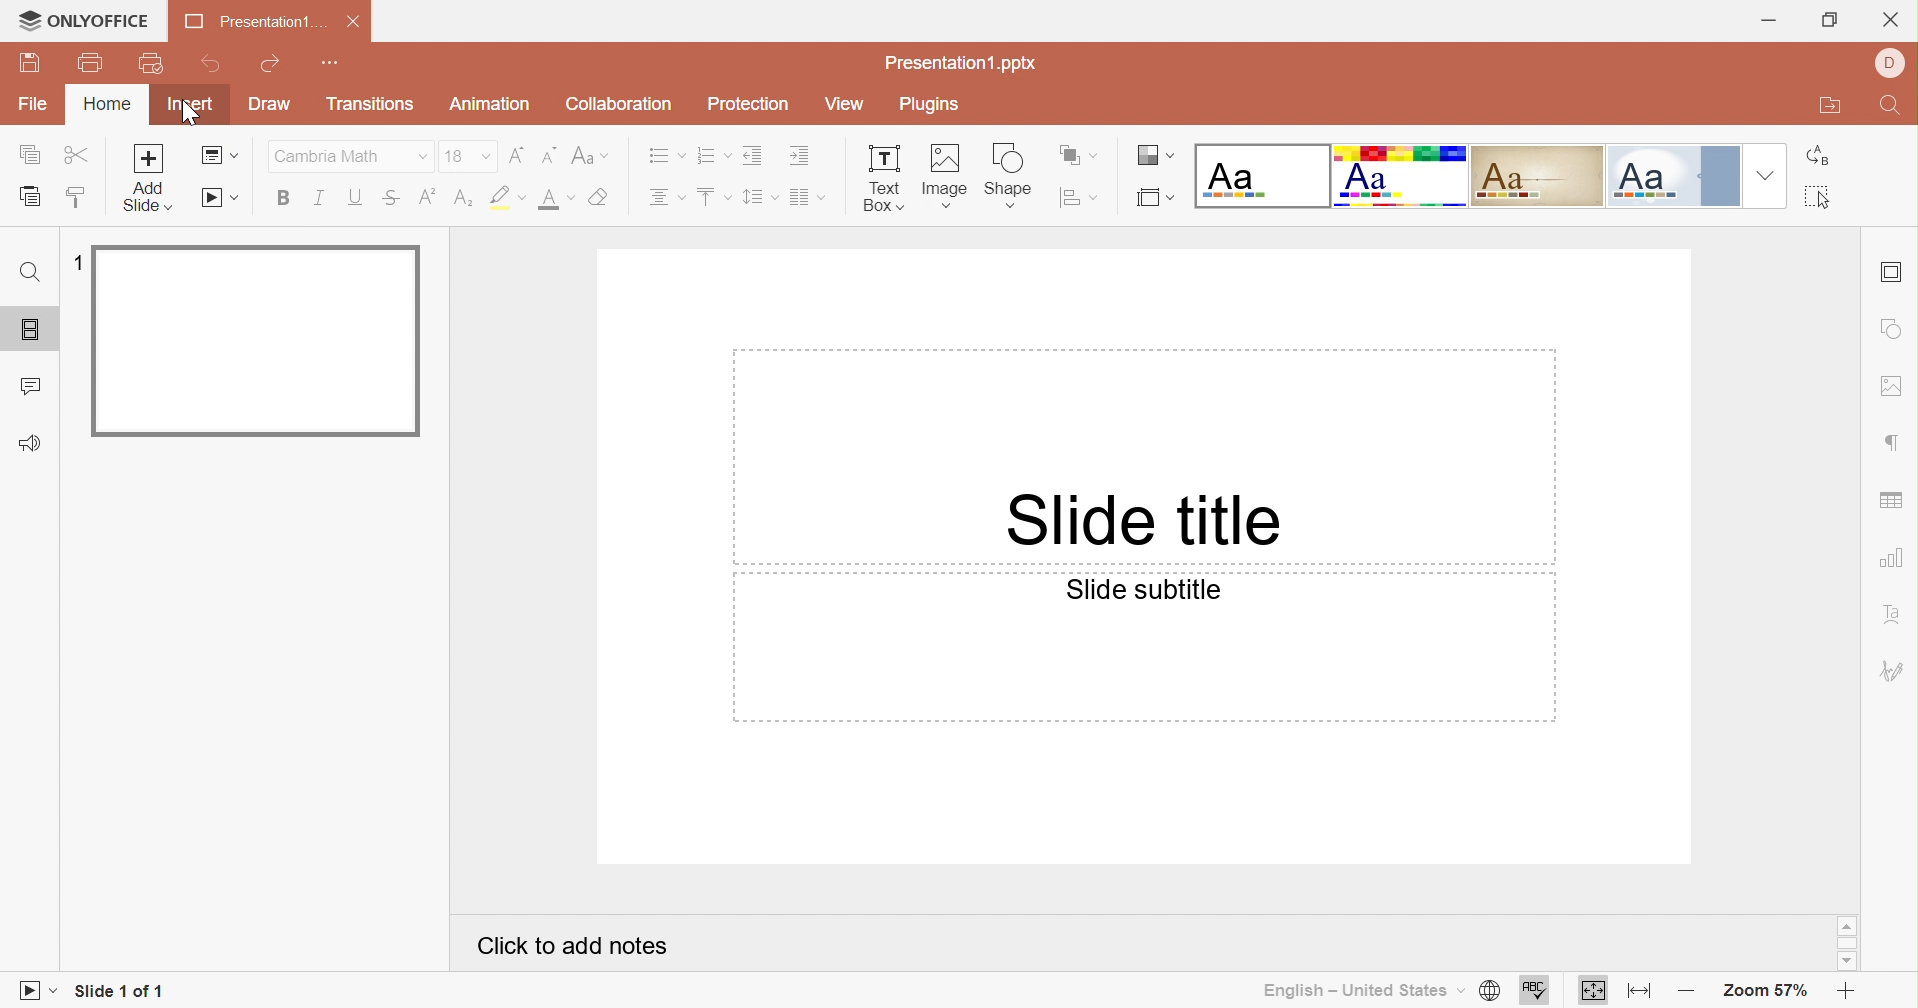  I want to click on Slides, so click(31, 329).